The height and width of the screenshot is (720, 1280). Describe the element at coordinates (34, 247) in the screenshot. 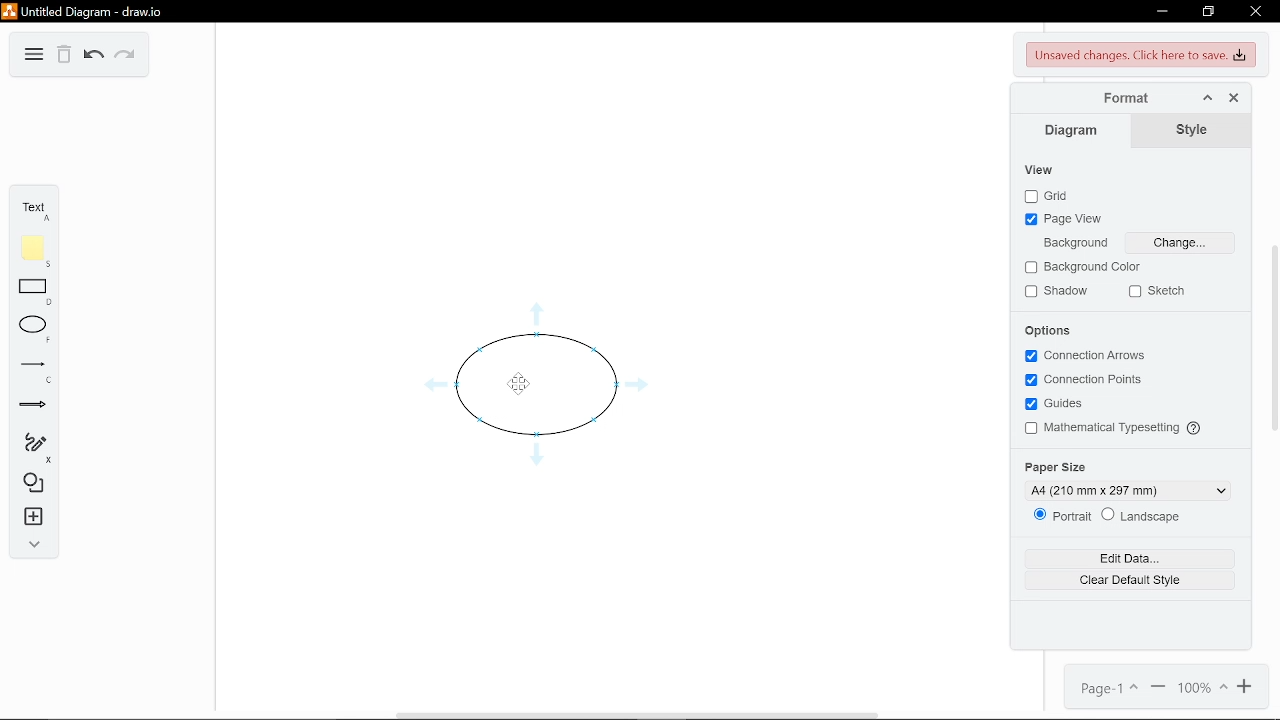

I see `Add note` at that location.